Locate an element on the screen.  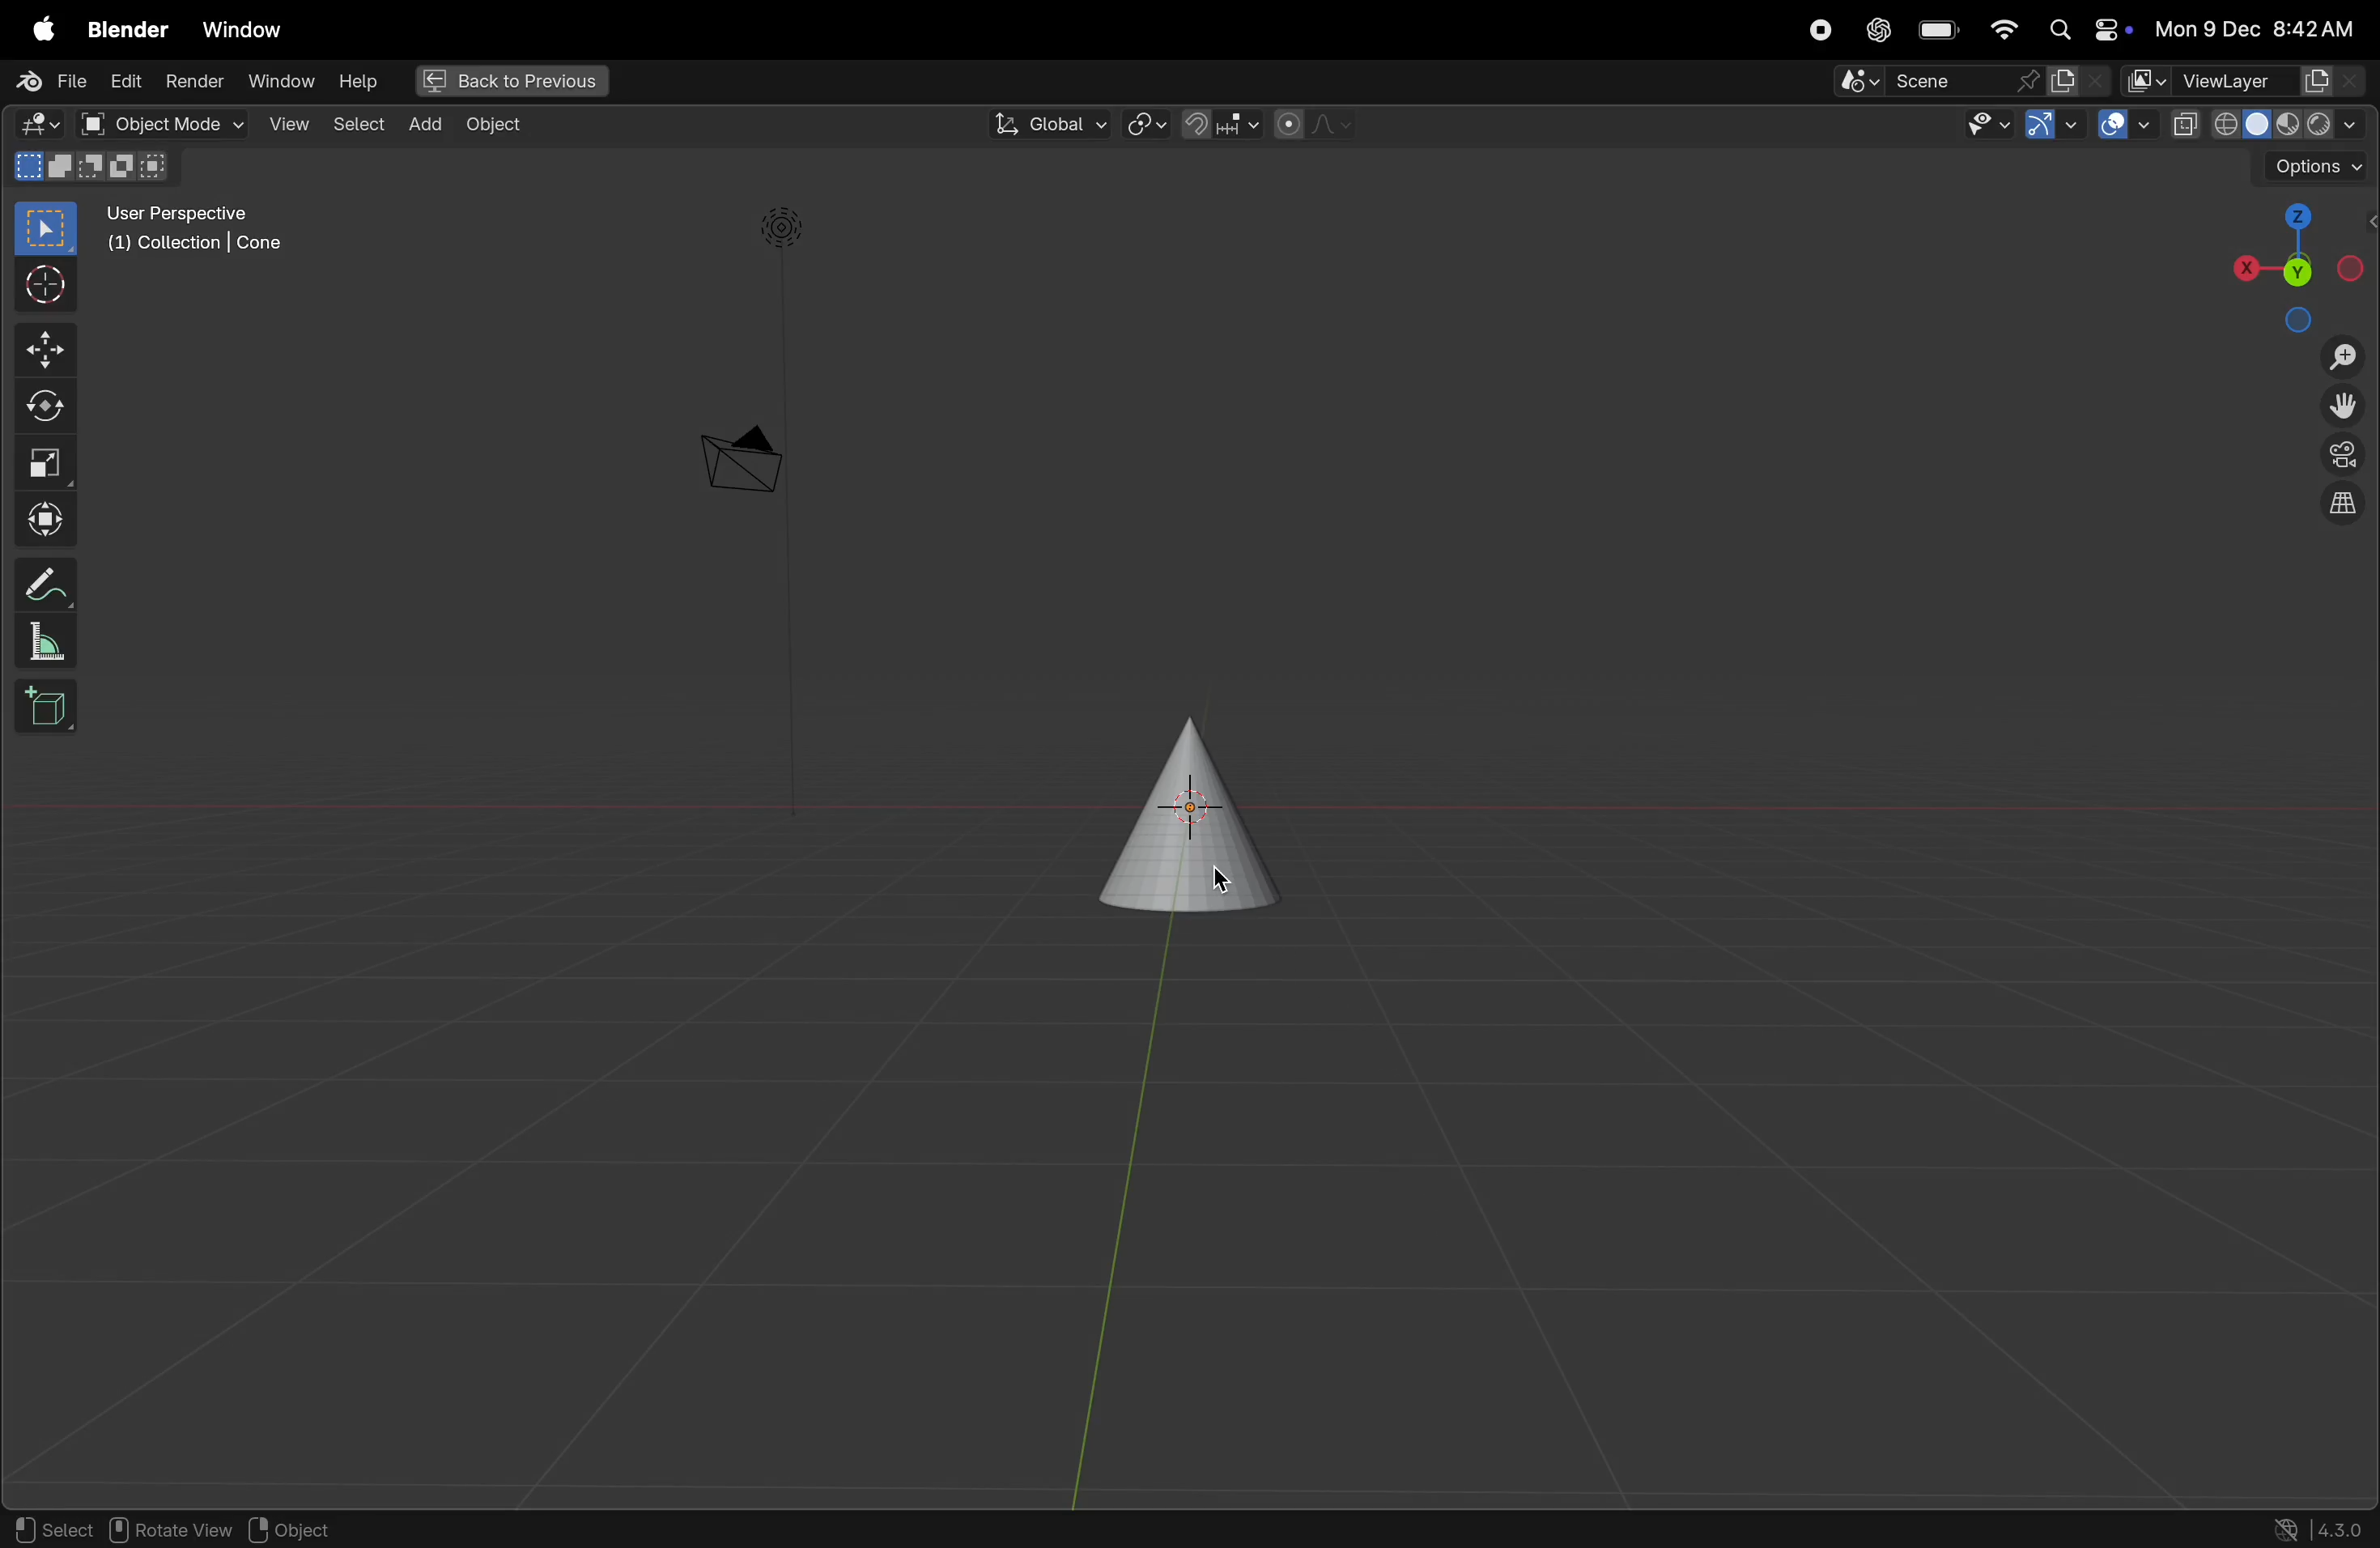
editor type is located at coordinates (39, 121).